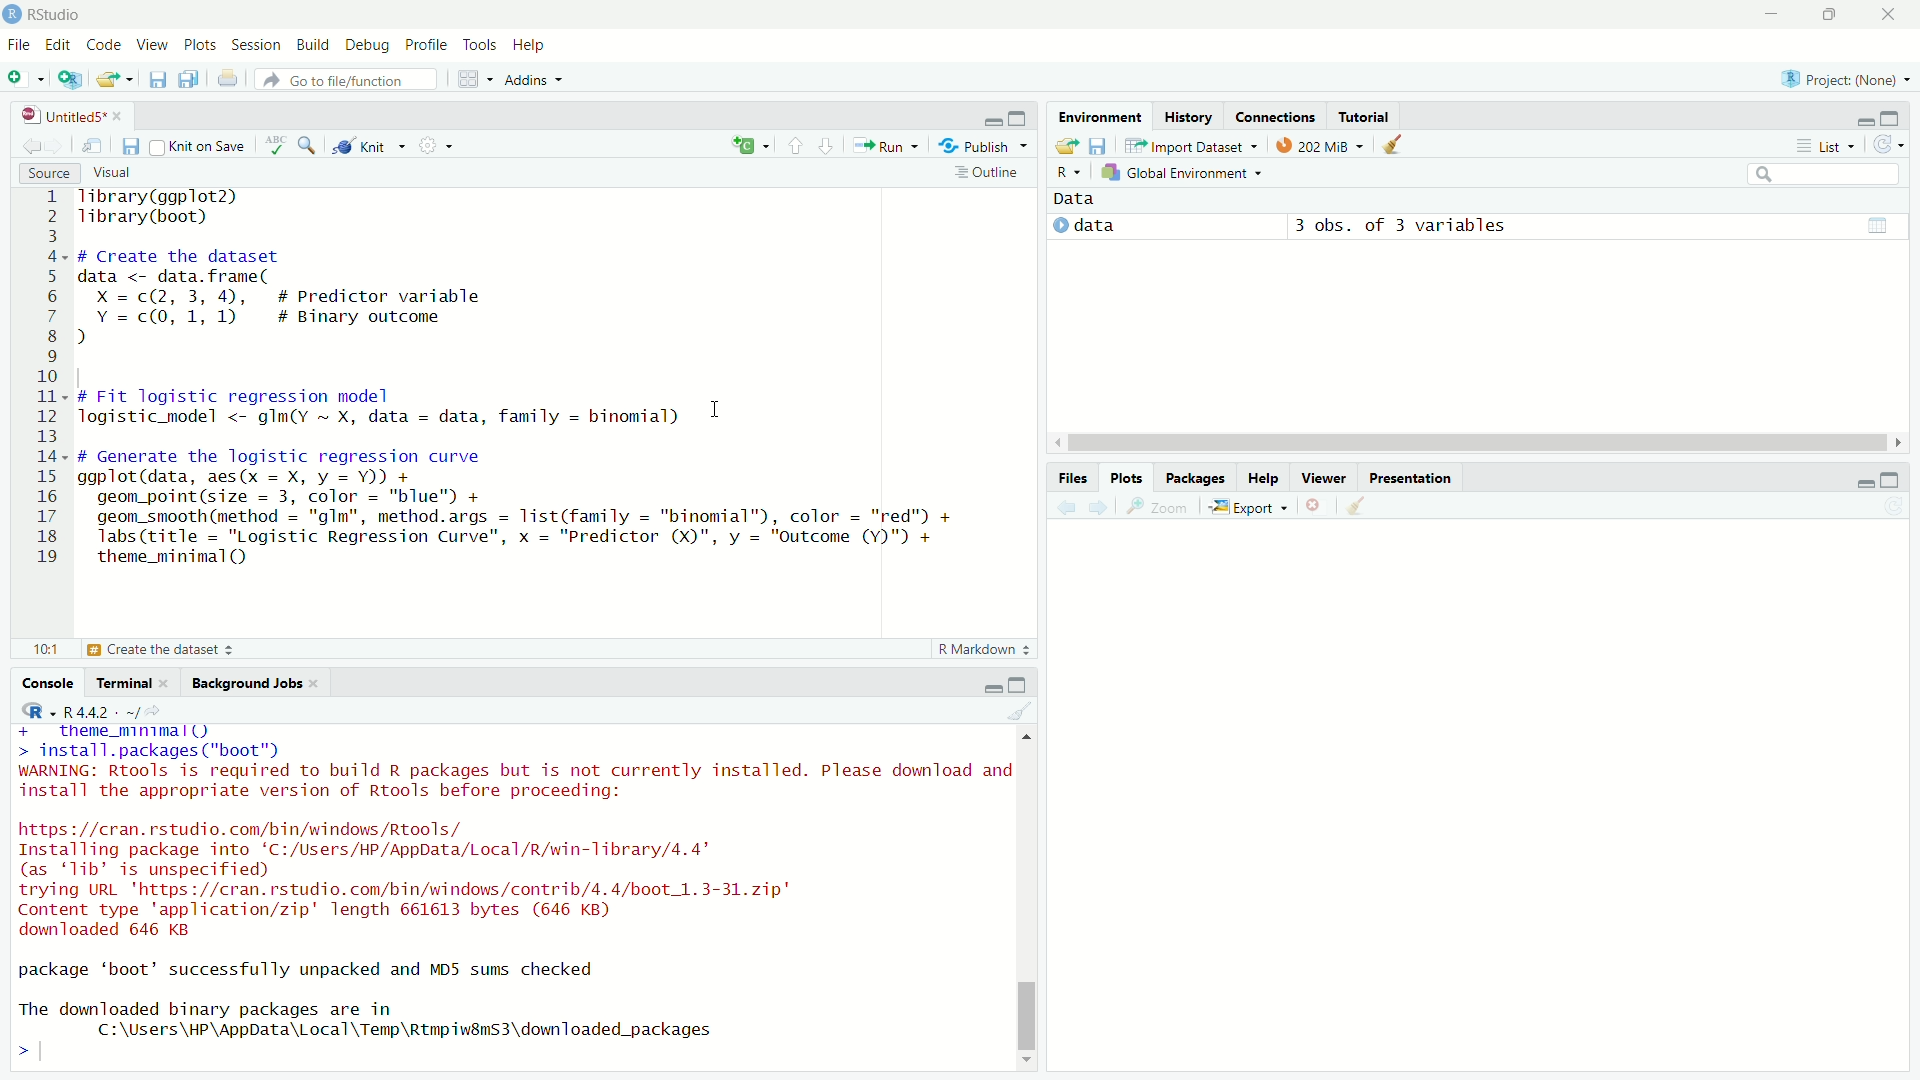  I want to click on Save workspace as, so click(1099, 146).